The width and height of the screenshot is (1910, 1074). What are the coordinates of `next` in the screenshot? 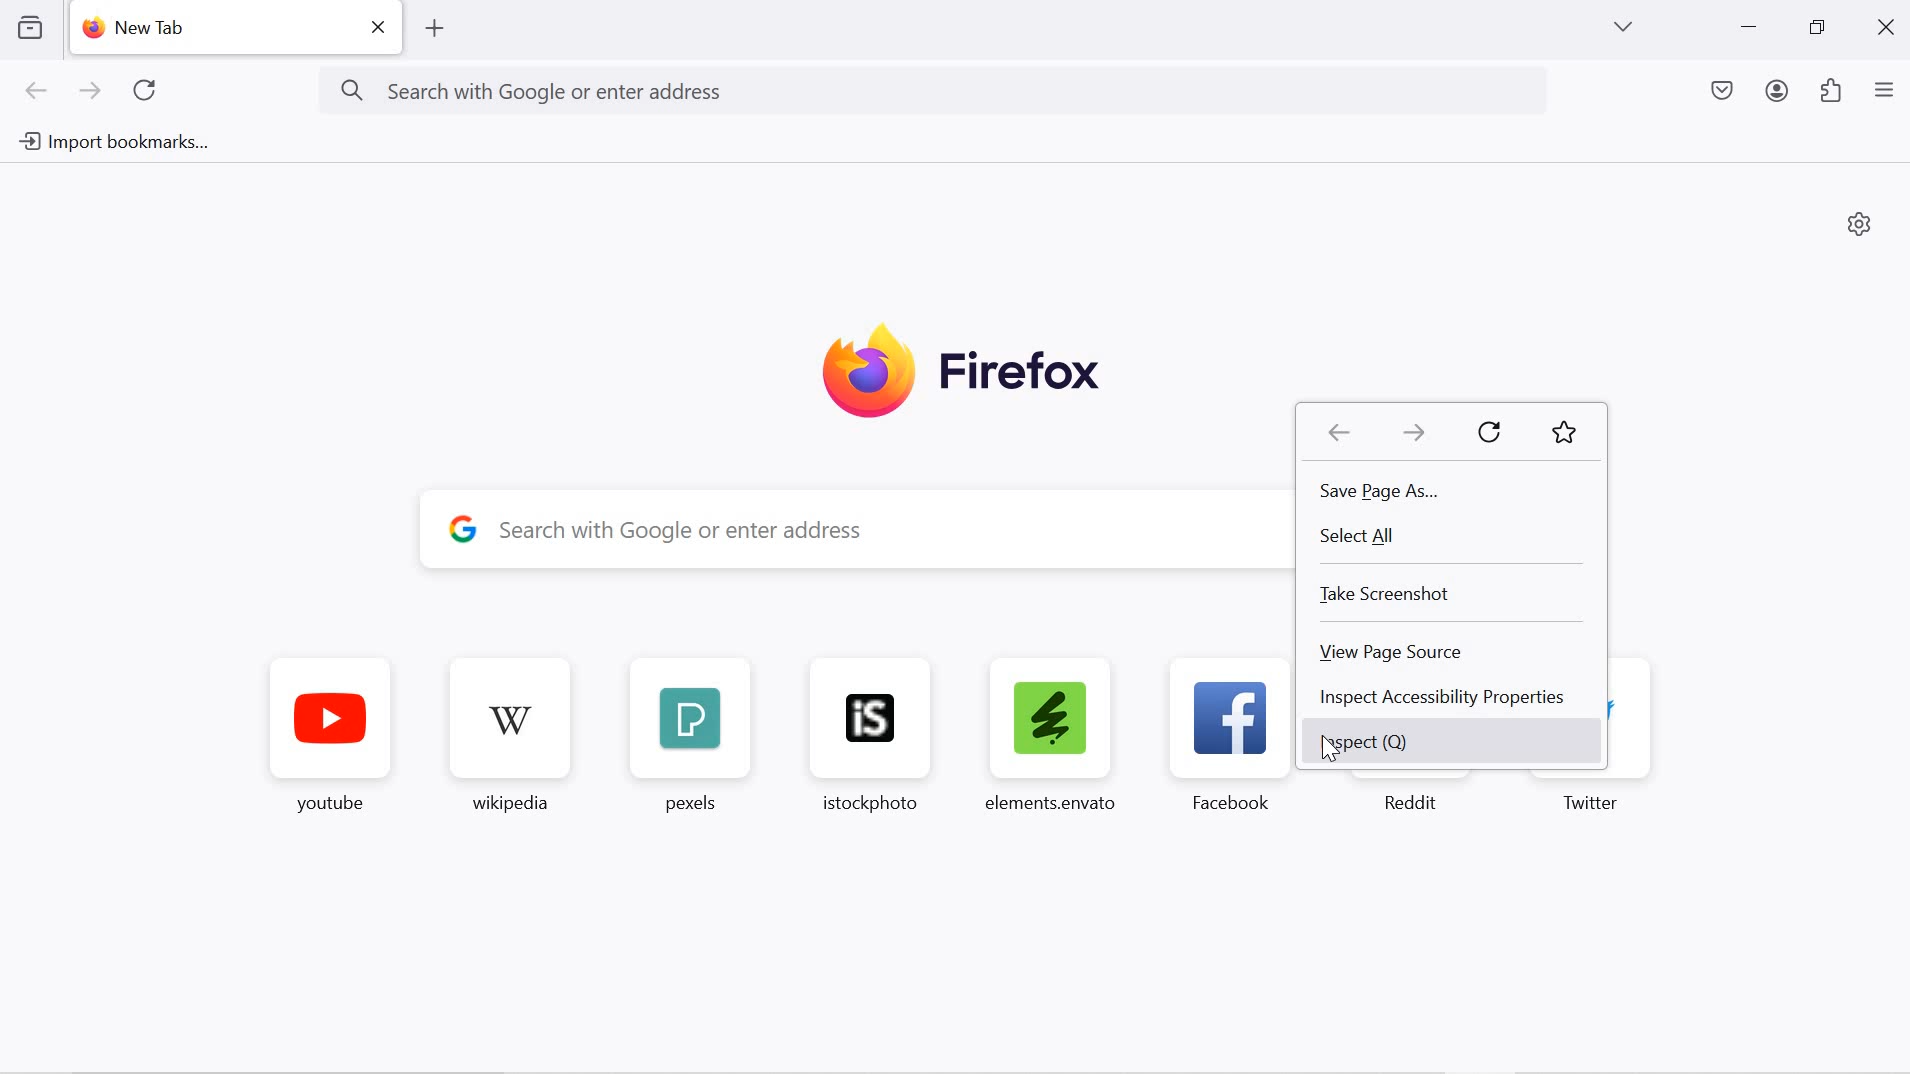 It's located at (1411, 434).